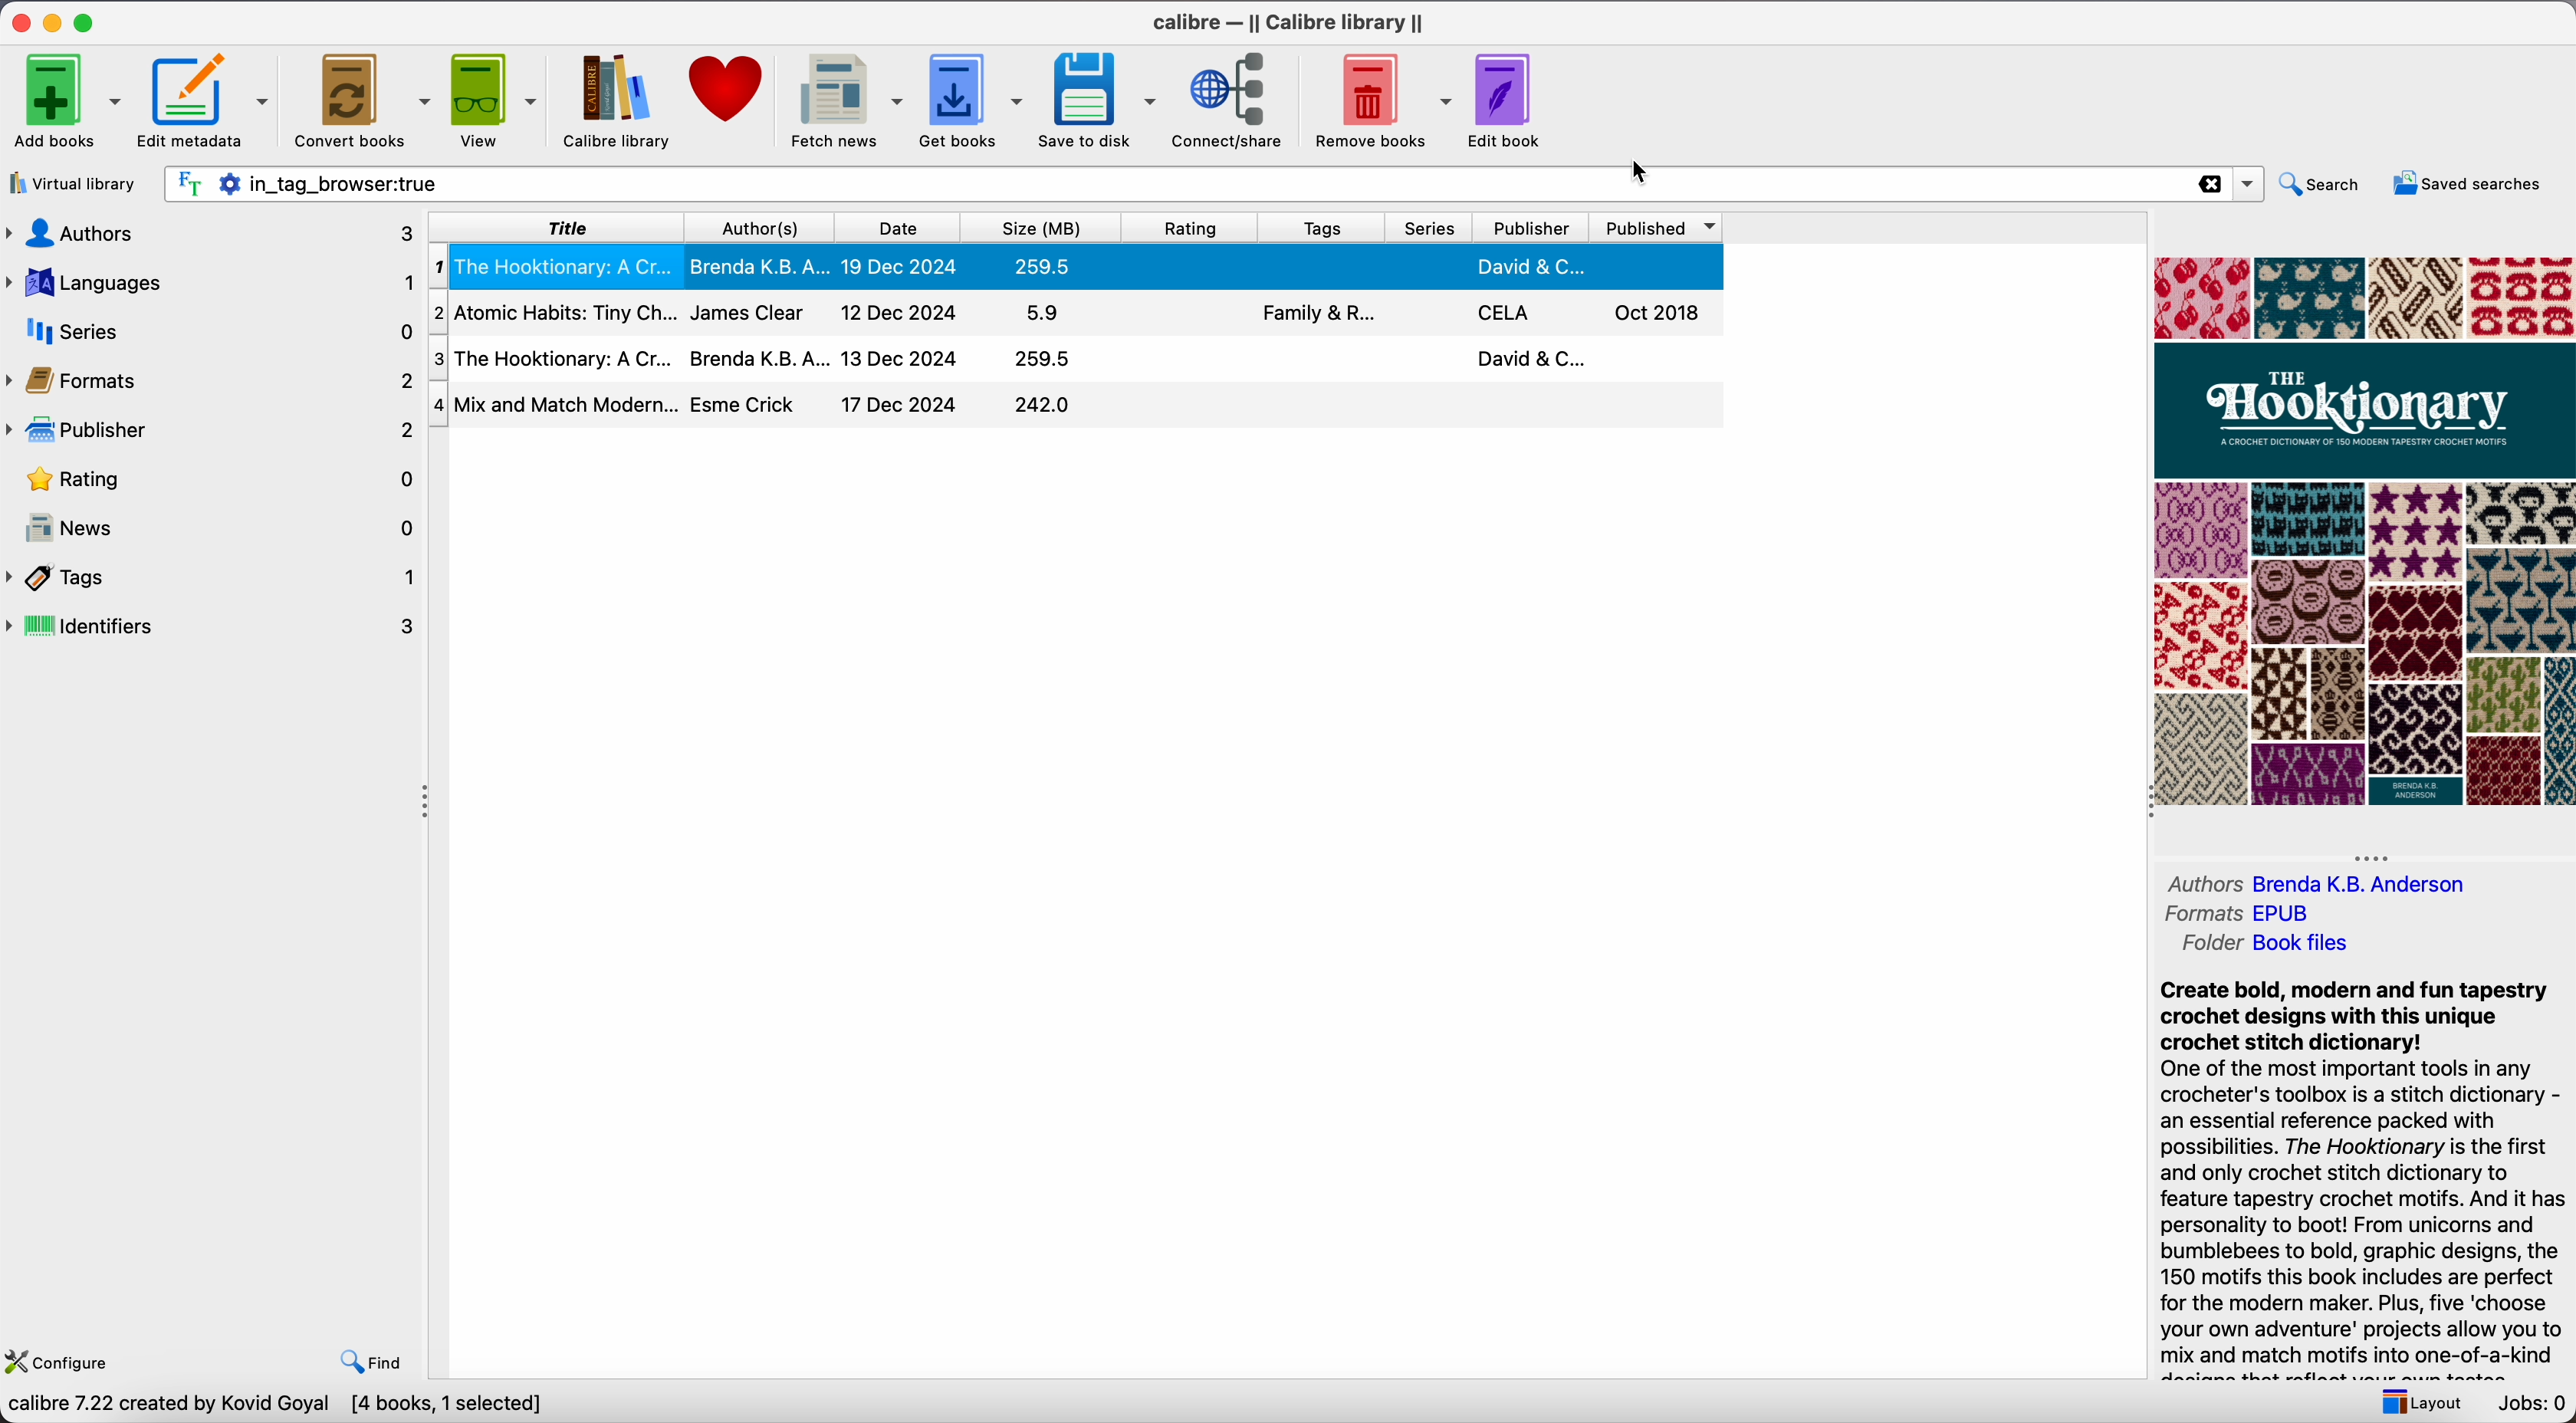 The height and width of the screenshot is (1423, 2576). Describe the element at coordinates (2202, 883) in the screenshot. I see `Authors` at that location.